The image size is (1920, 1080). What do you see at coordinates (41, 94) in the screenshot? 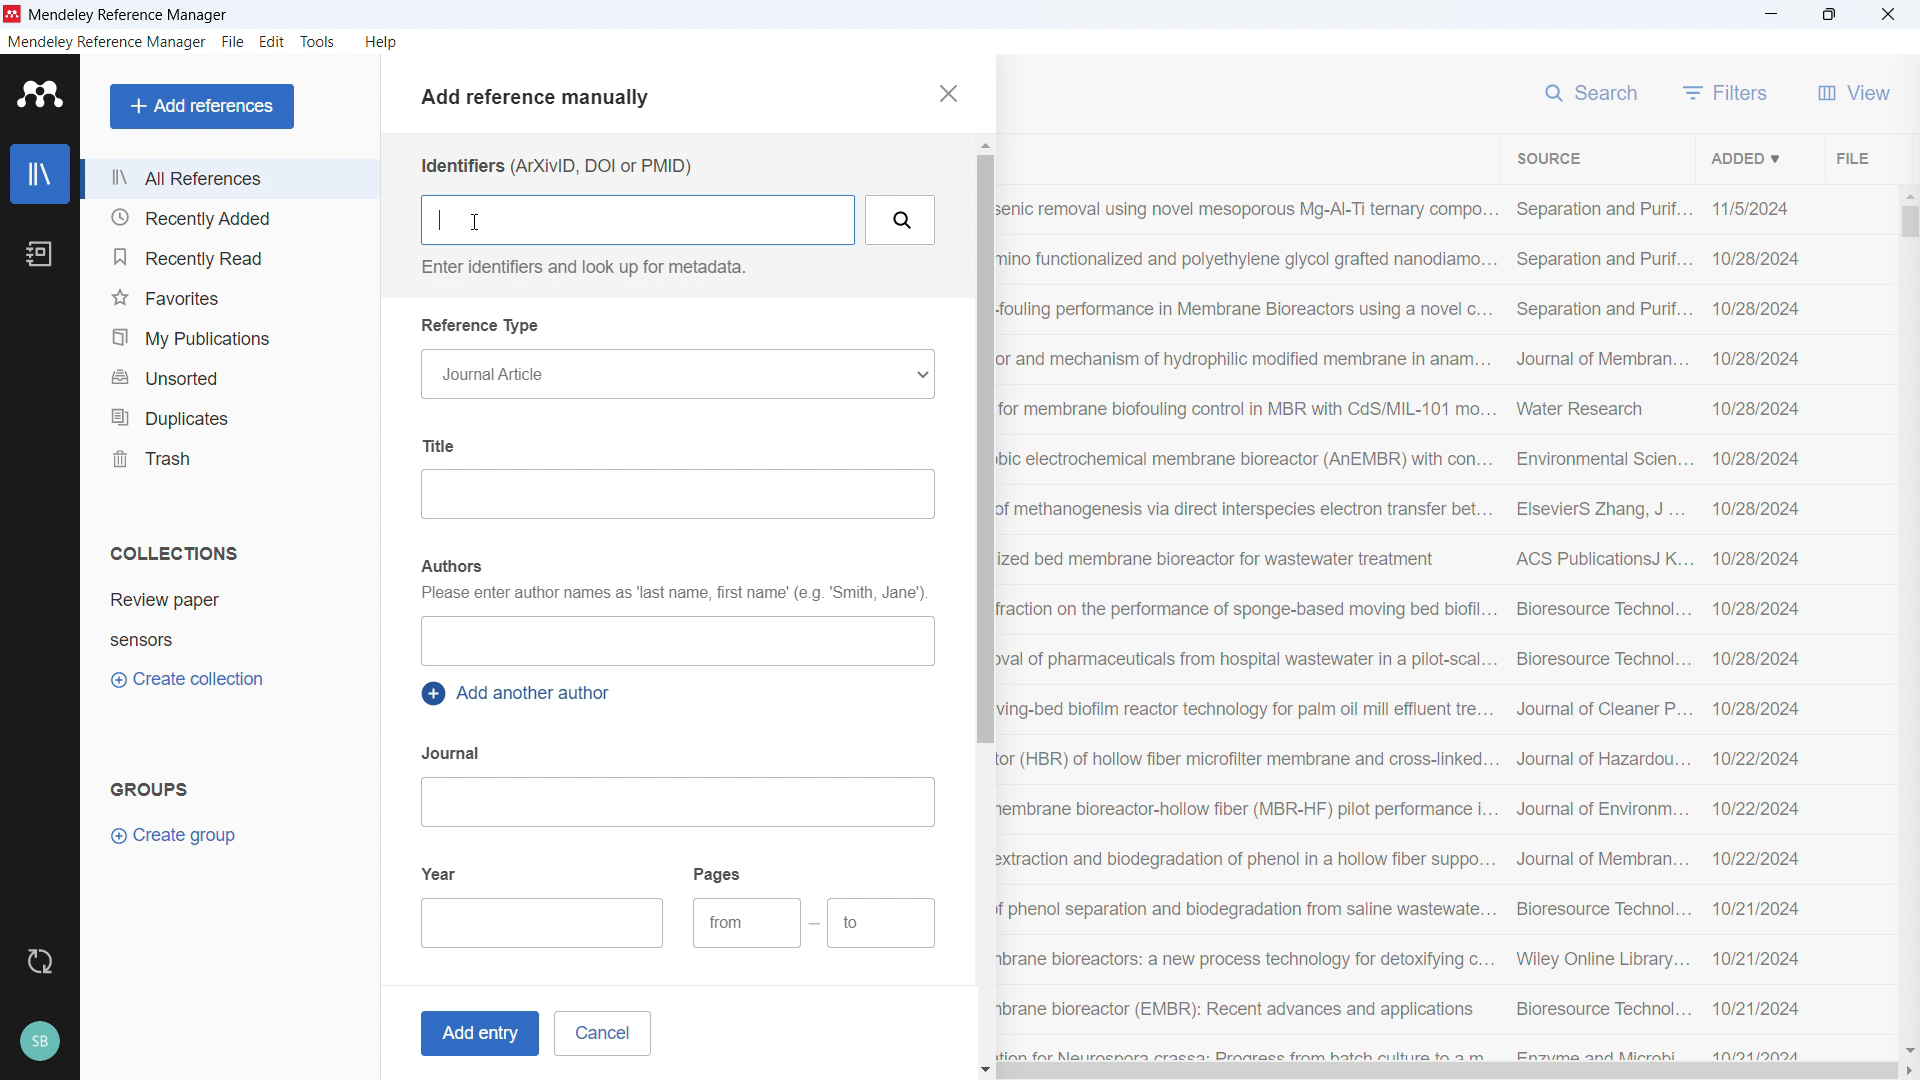
I see `Logo ` at bounding box center [41, 94].